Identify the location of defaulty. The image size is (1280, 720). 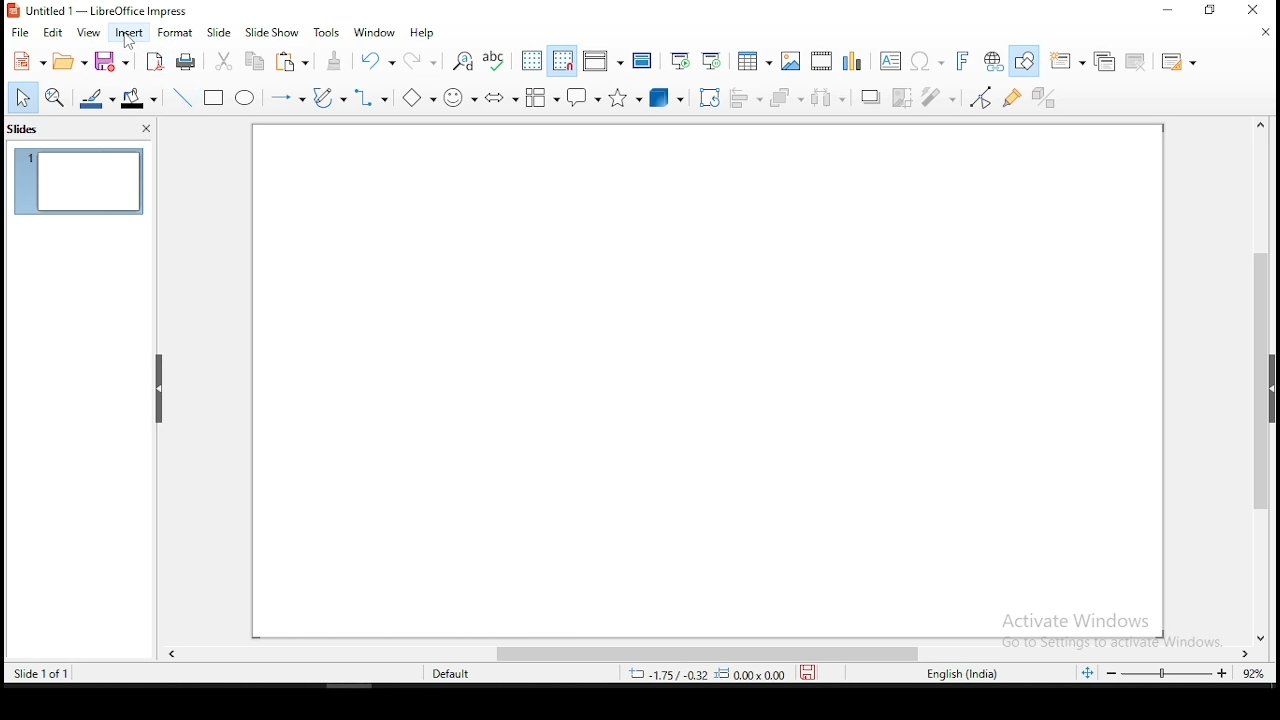
(437, 672).